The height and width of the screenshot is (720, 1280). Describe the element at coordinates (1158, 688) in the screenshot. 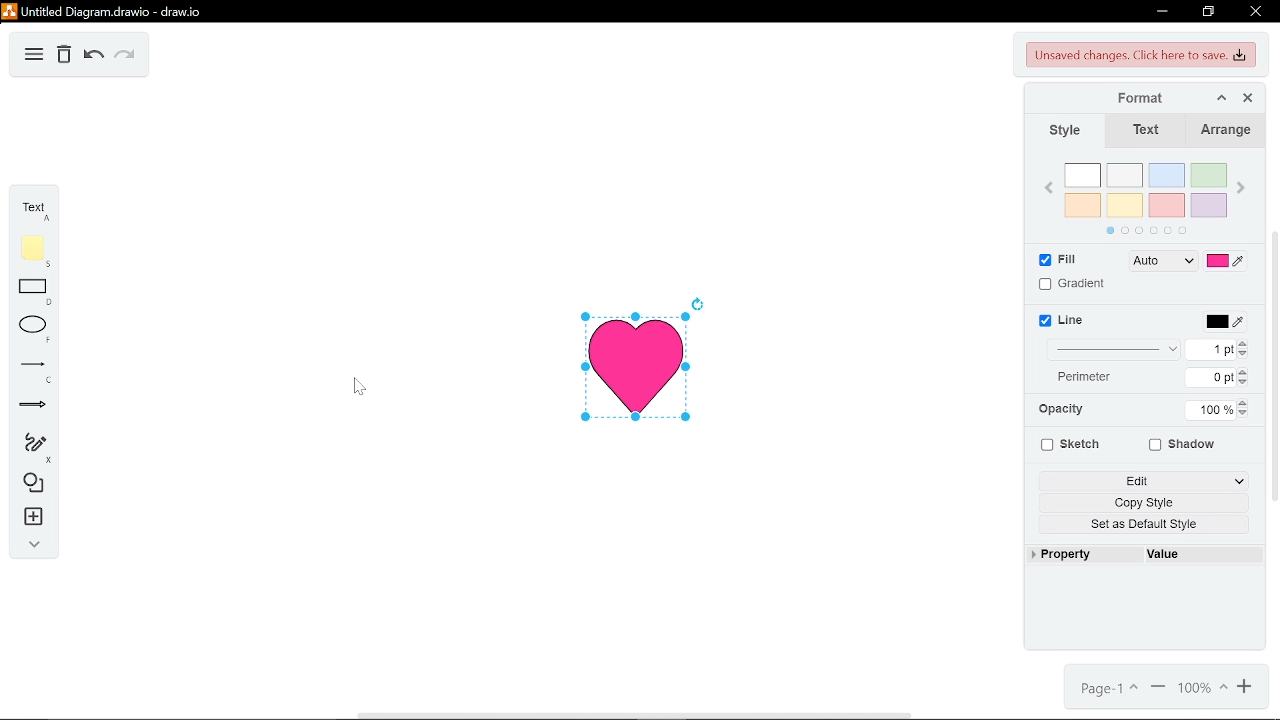

I see `zoom out` at that location.